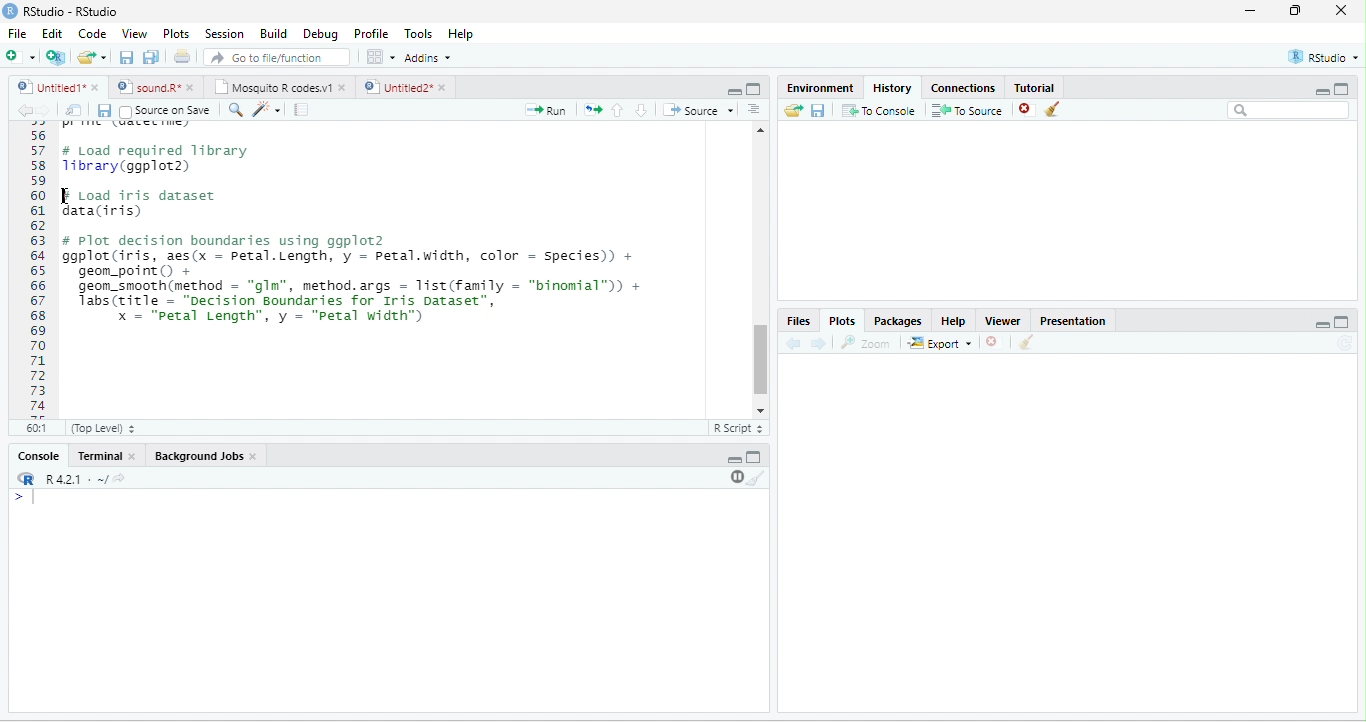 The height and width of the screenshot is (722, 1366). Describe the element at coordinates (735, 460) in the screenshot. I see `minimize` at that location.